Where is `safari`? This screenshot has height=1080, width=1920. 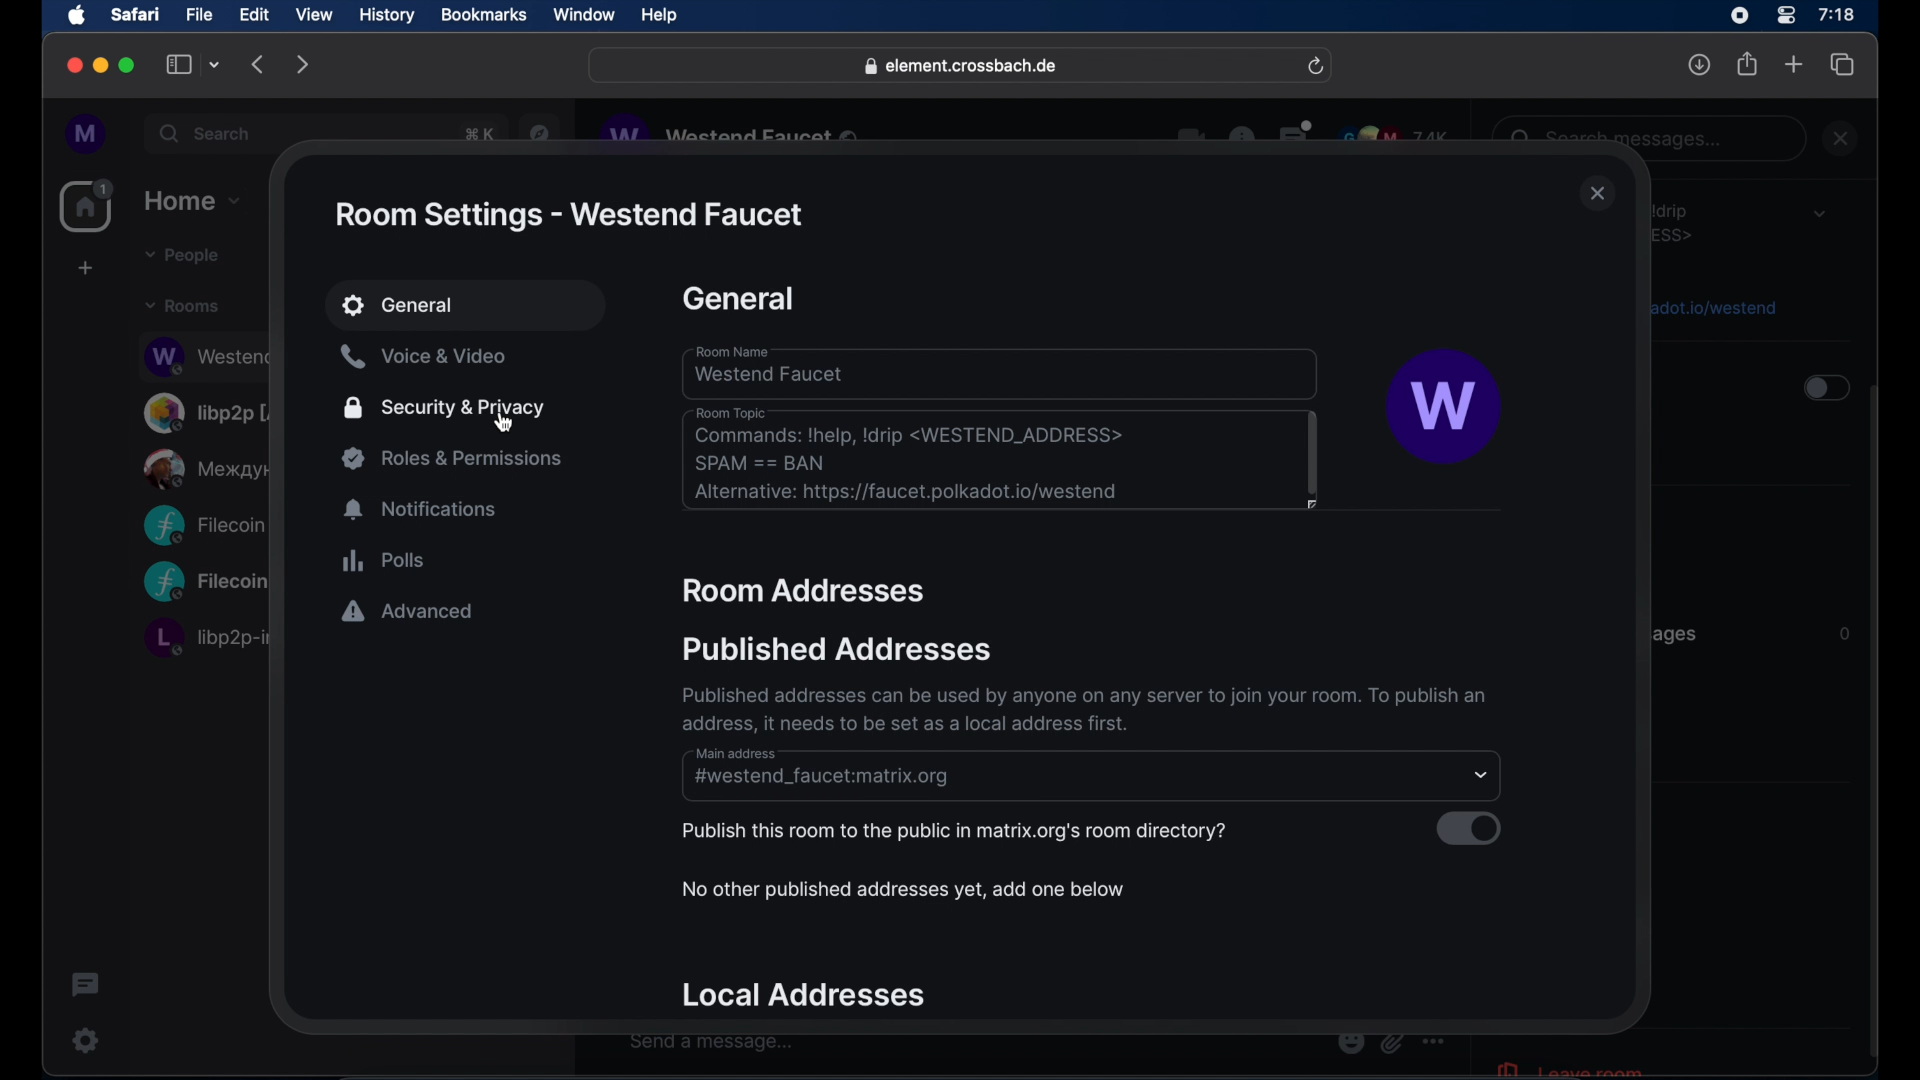 safari is located at coordinates (134, 14).